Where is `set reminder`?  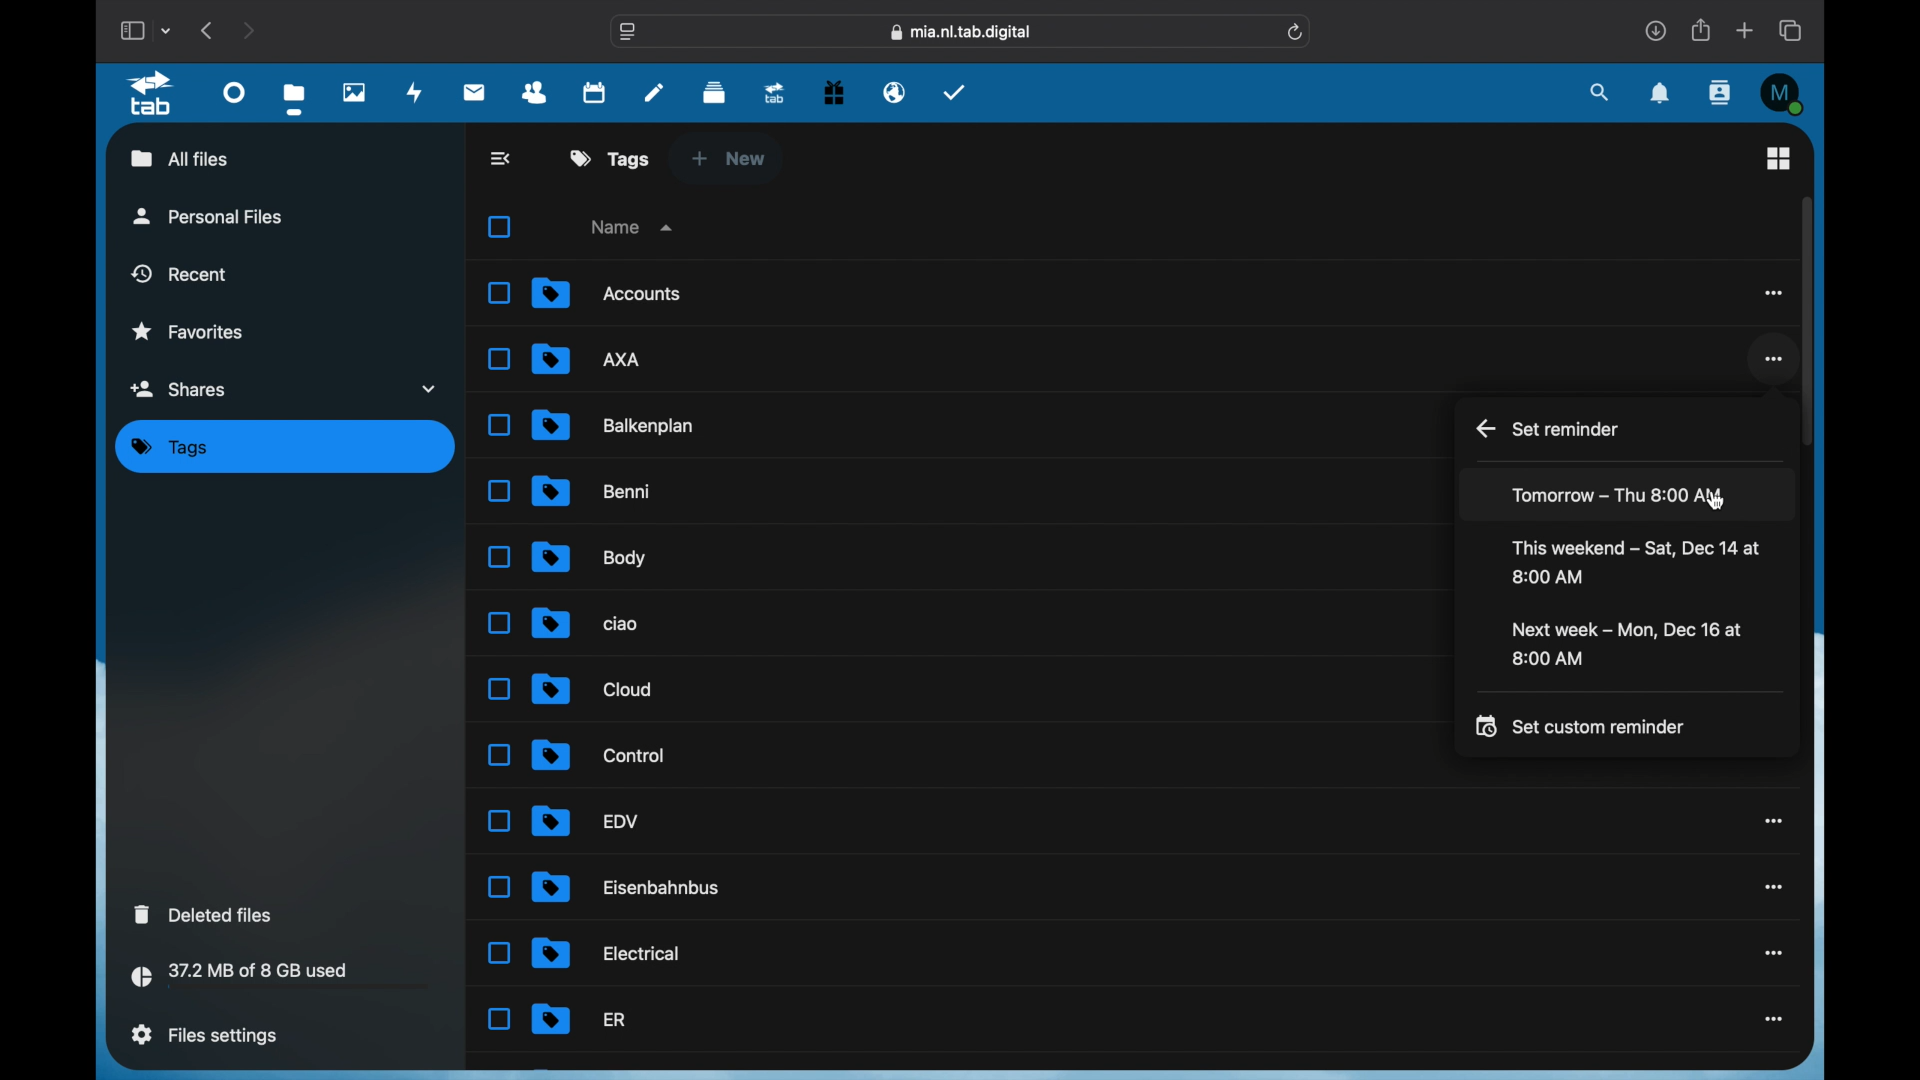 set reminder is located at coordinates (1549, 428).